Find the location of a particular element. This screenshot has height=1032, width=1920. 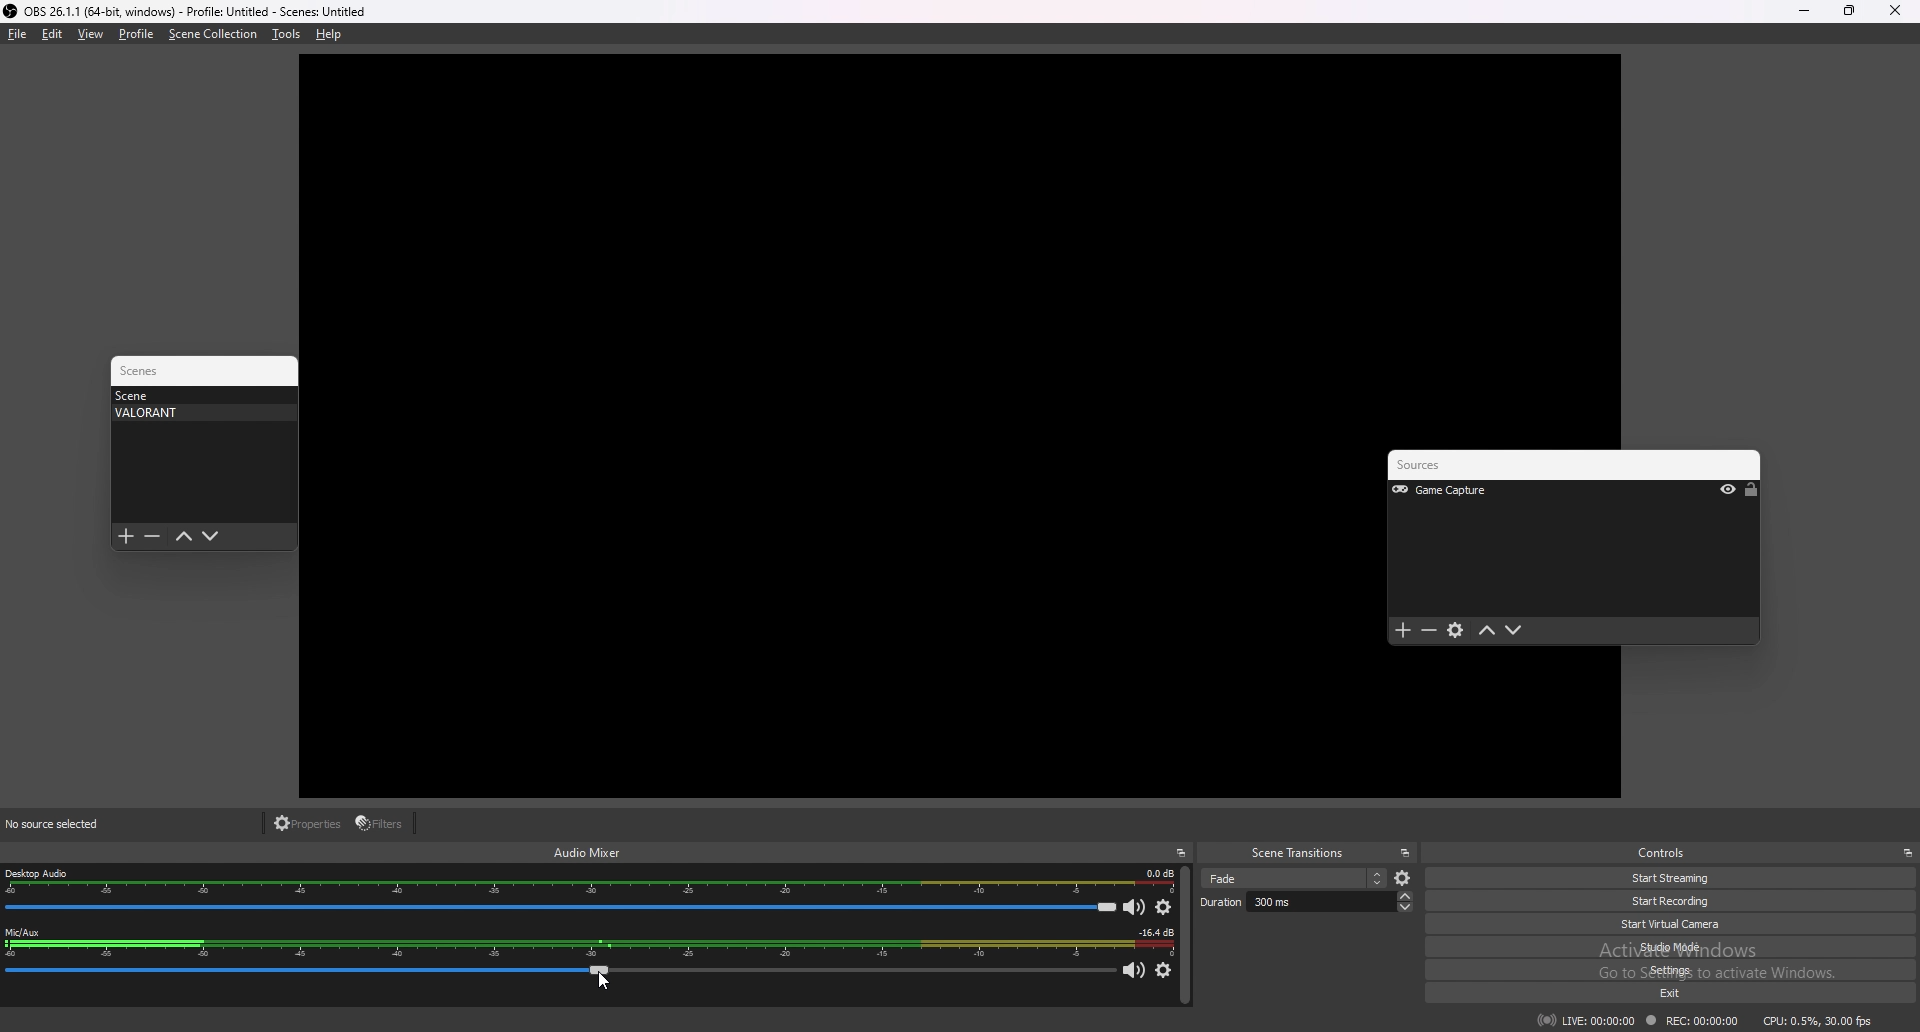

mic/aux mute is located at coordinates (1136, 972).